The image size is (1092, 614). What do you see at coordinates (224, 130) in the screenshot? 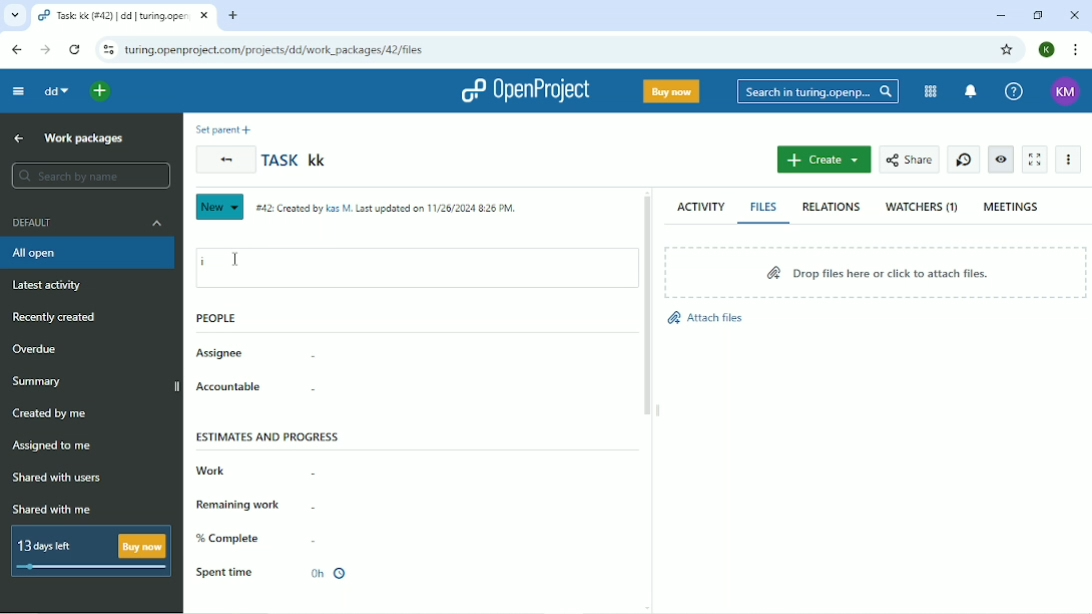
I see `Set parent` at bounding box center [224, 130].